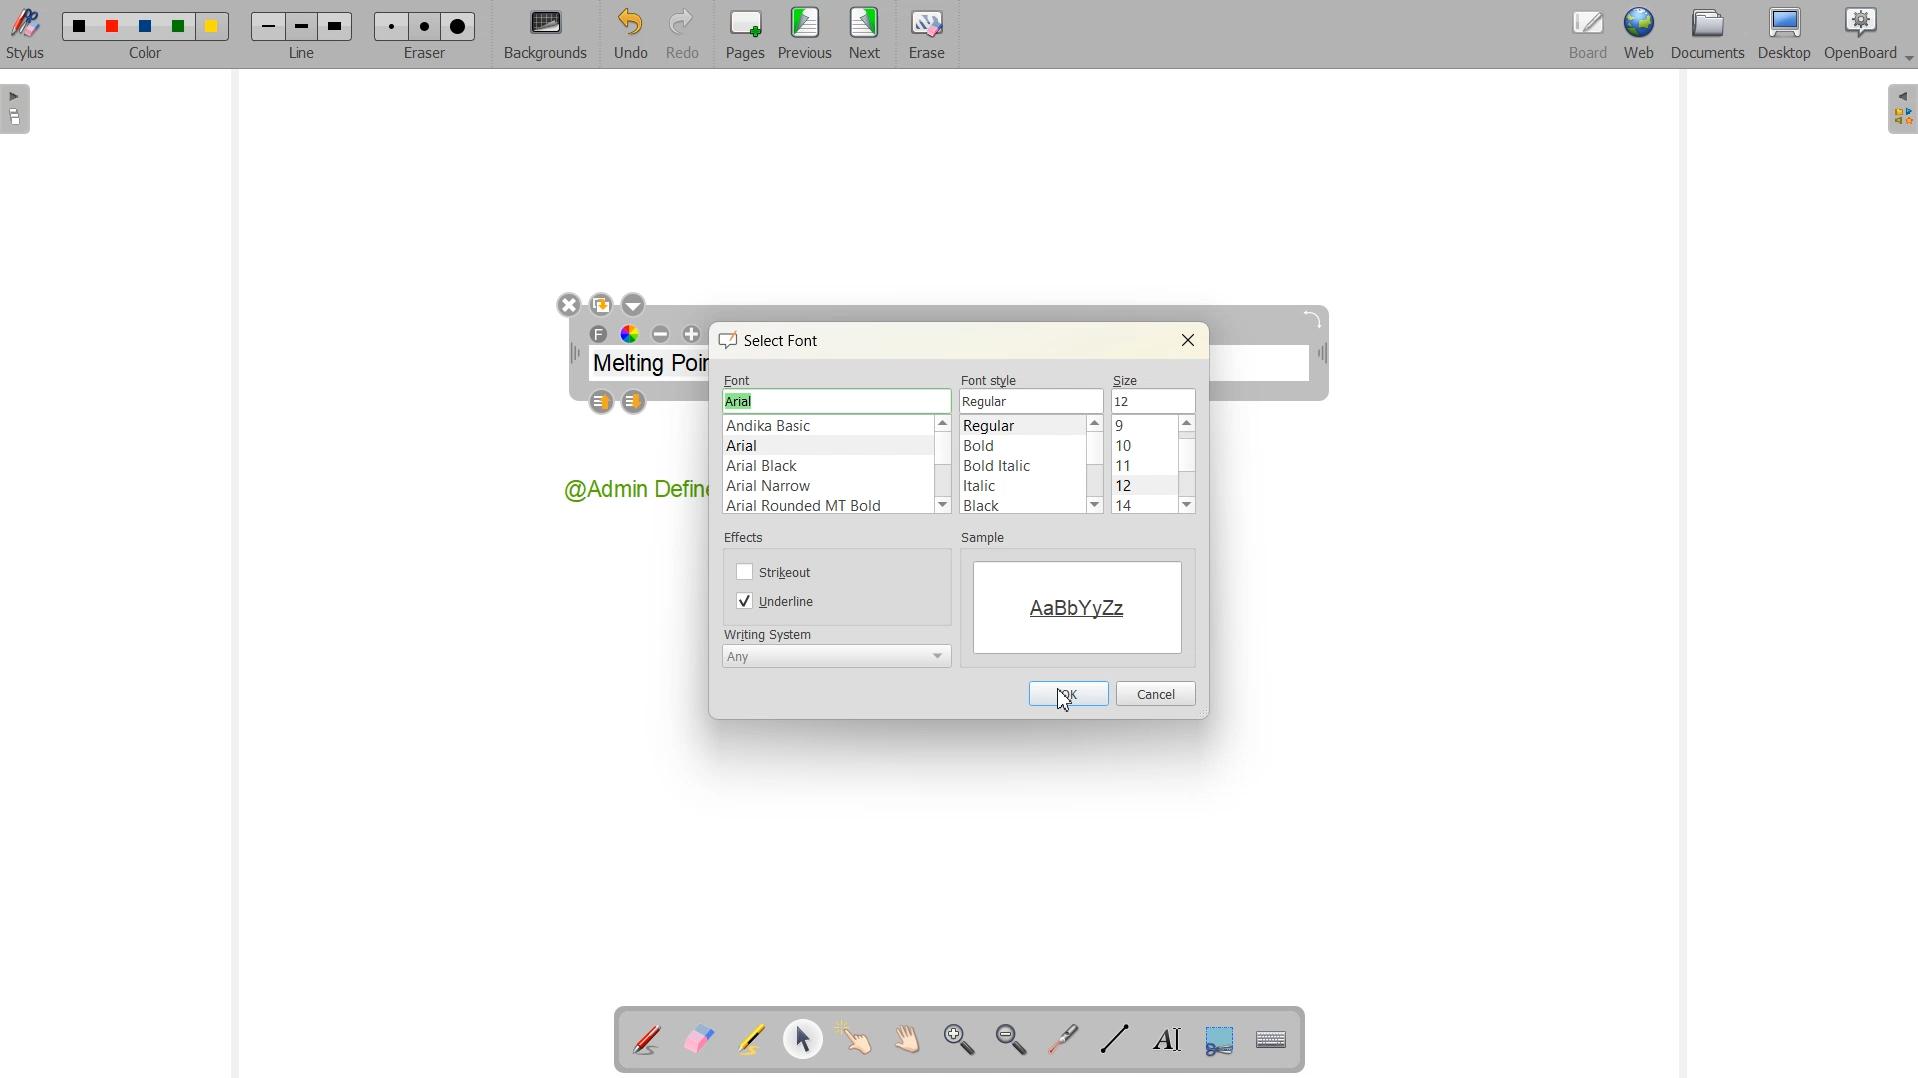 Image resolution: width=1918 pixels, height=1078 pixels. I want to click on Redo, so click(682, 34).